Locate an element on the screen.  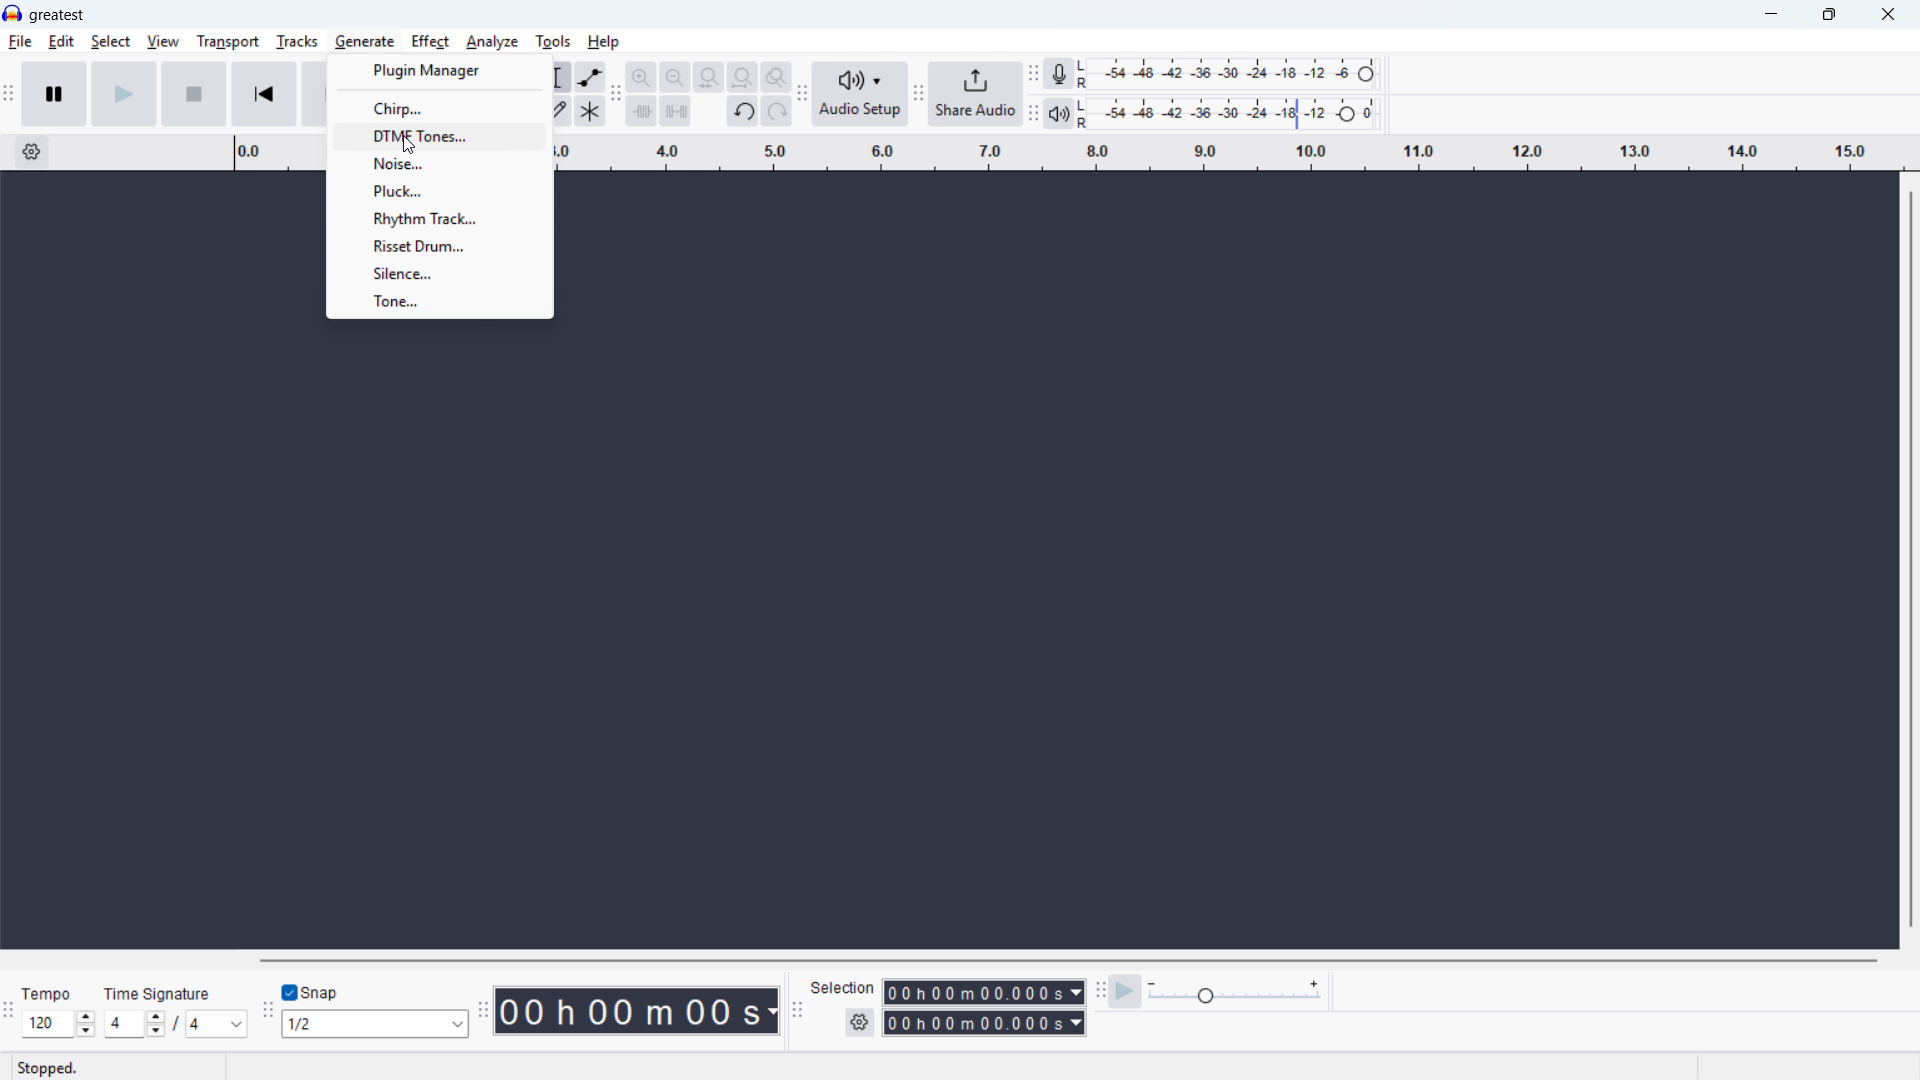
recording level is located at coordinates (1234, 74).